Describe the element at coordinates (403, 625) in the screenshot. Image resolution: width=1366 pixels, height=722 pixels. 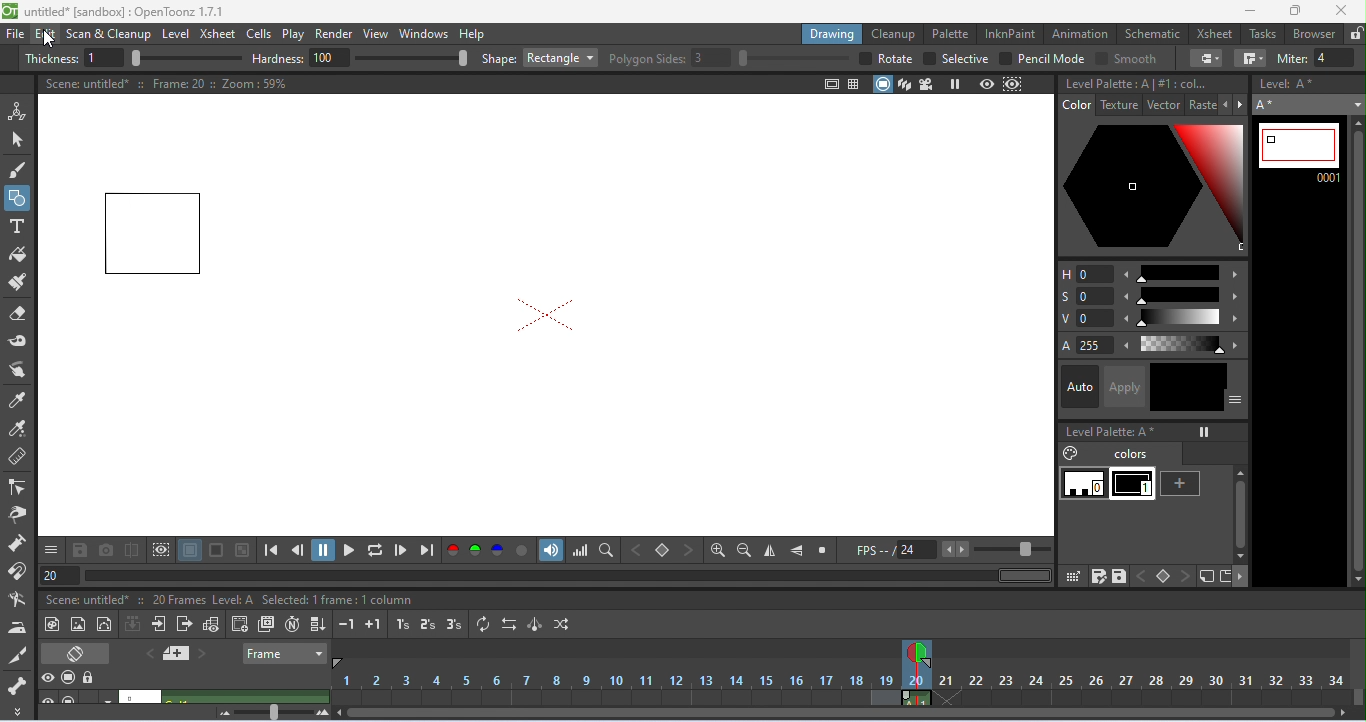
I see `reframe on 1s` at that location.